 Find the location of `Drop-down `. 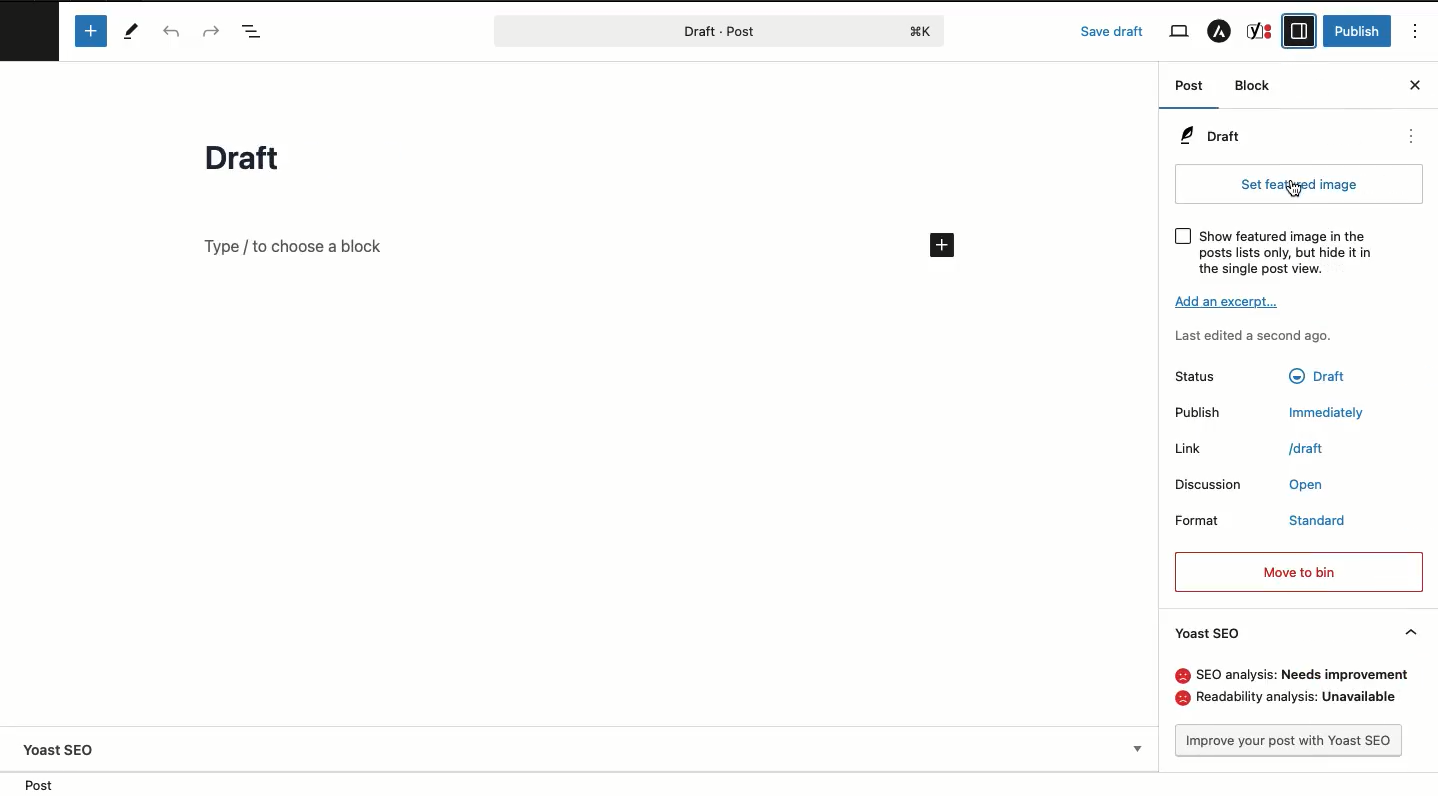

Drop-down  is located at coordinates (1137, 748).